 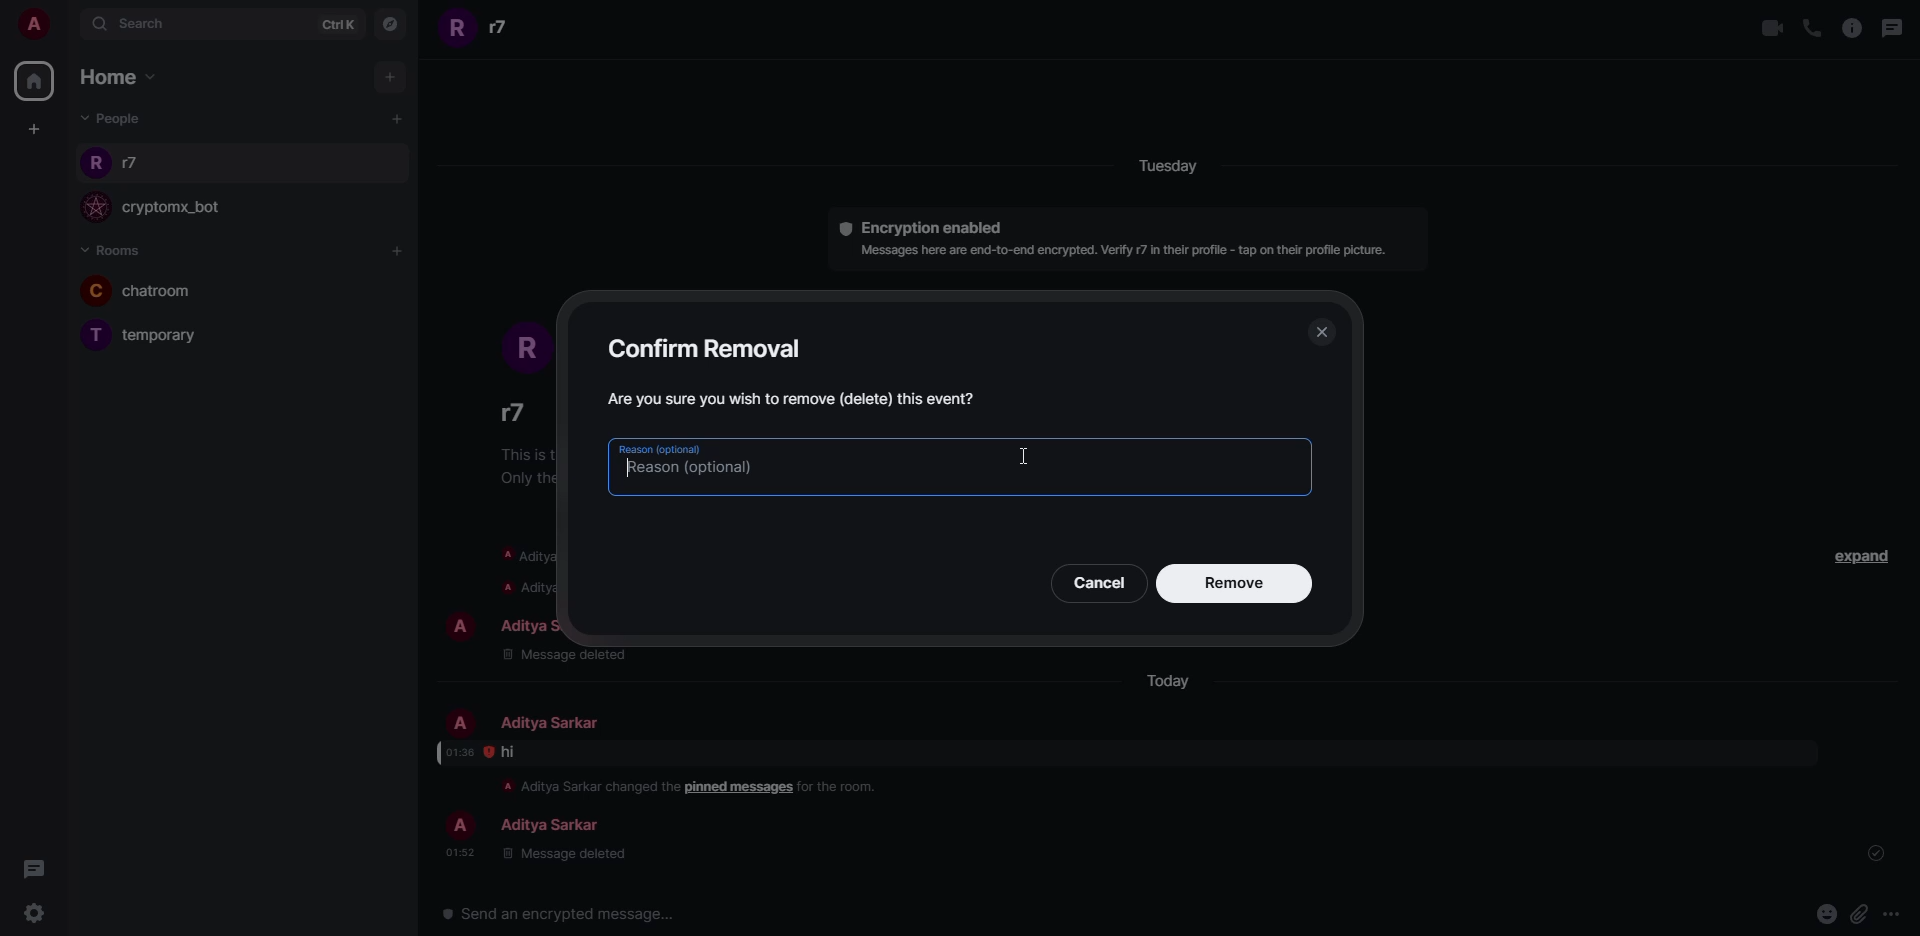 What do you see at coordinates (117, 77) in the screenshot?
I see `home` at bounding box center [117, 77].